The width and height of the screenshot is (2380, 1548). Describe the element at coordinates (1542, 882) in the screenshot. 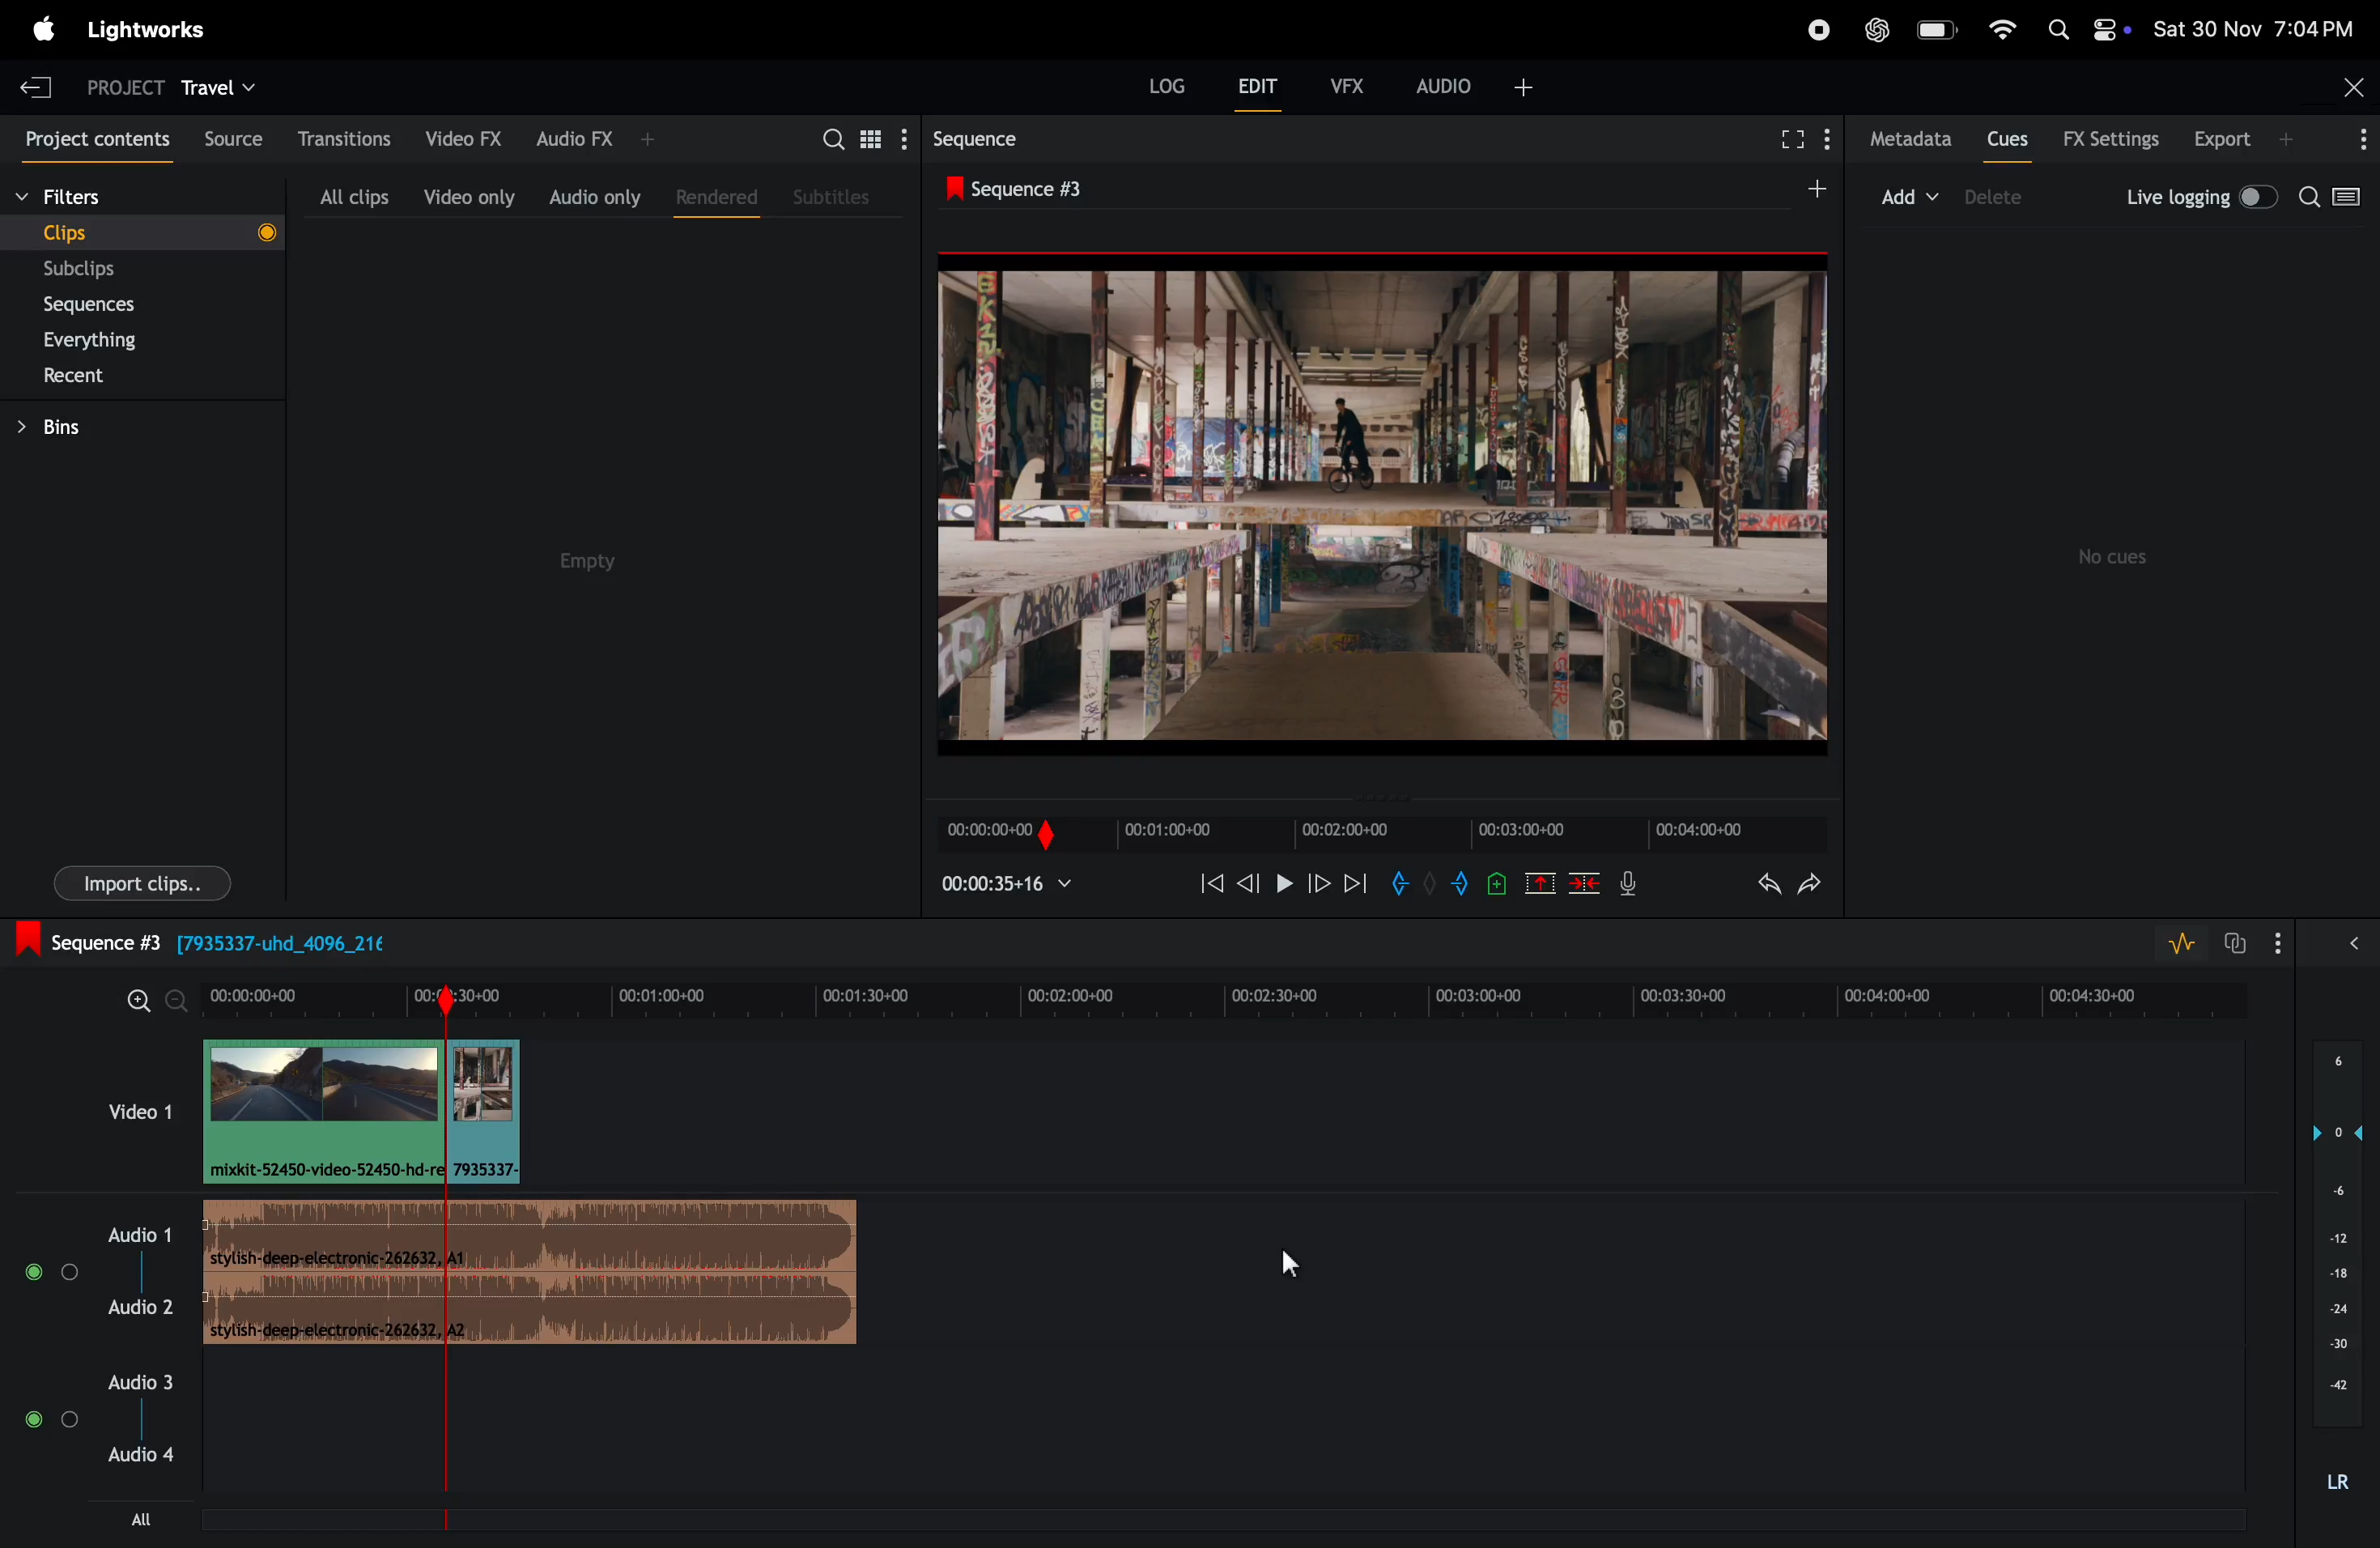

I see `` at that location.